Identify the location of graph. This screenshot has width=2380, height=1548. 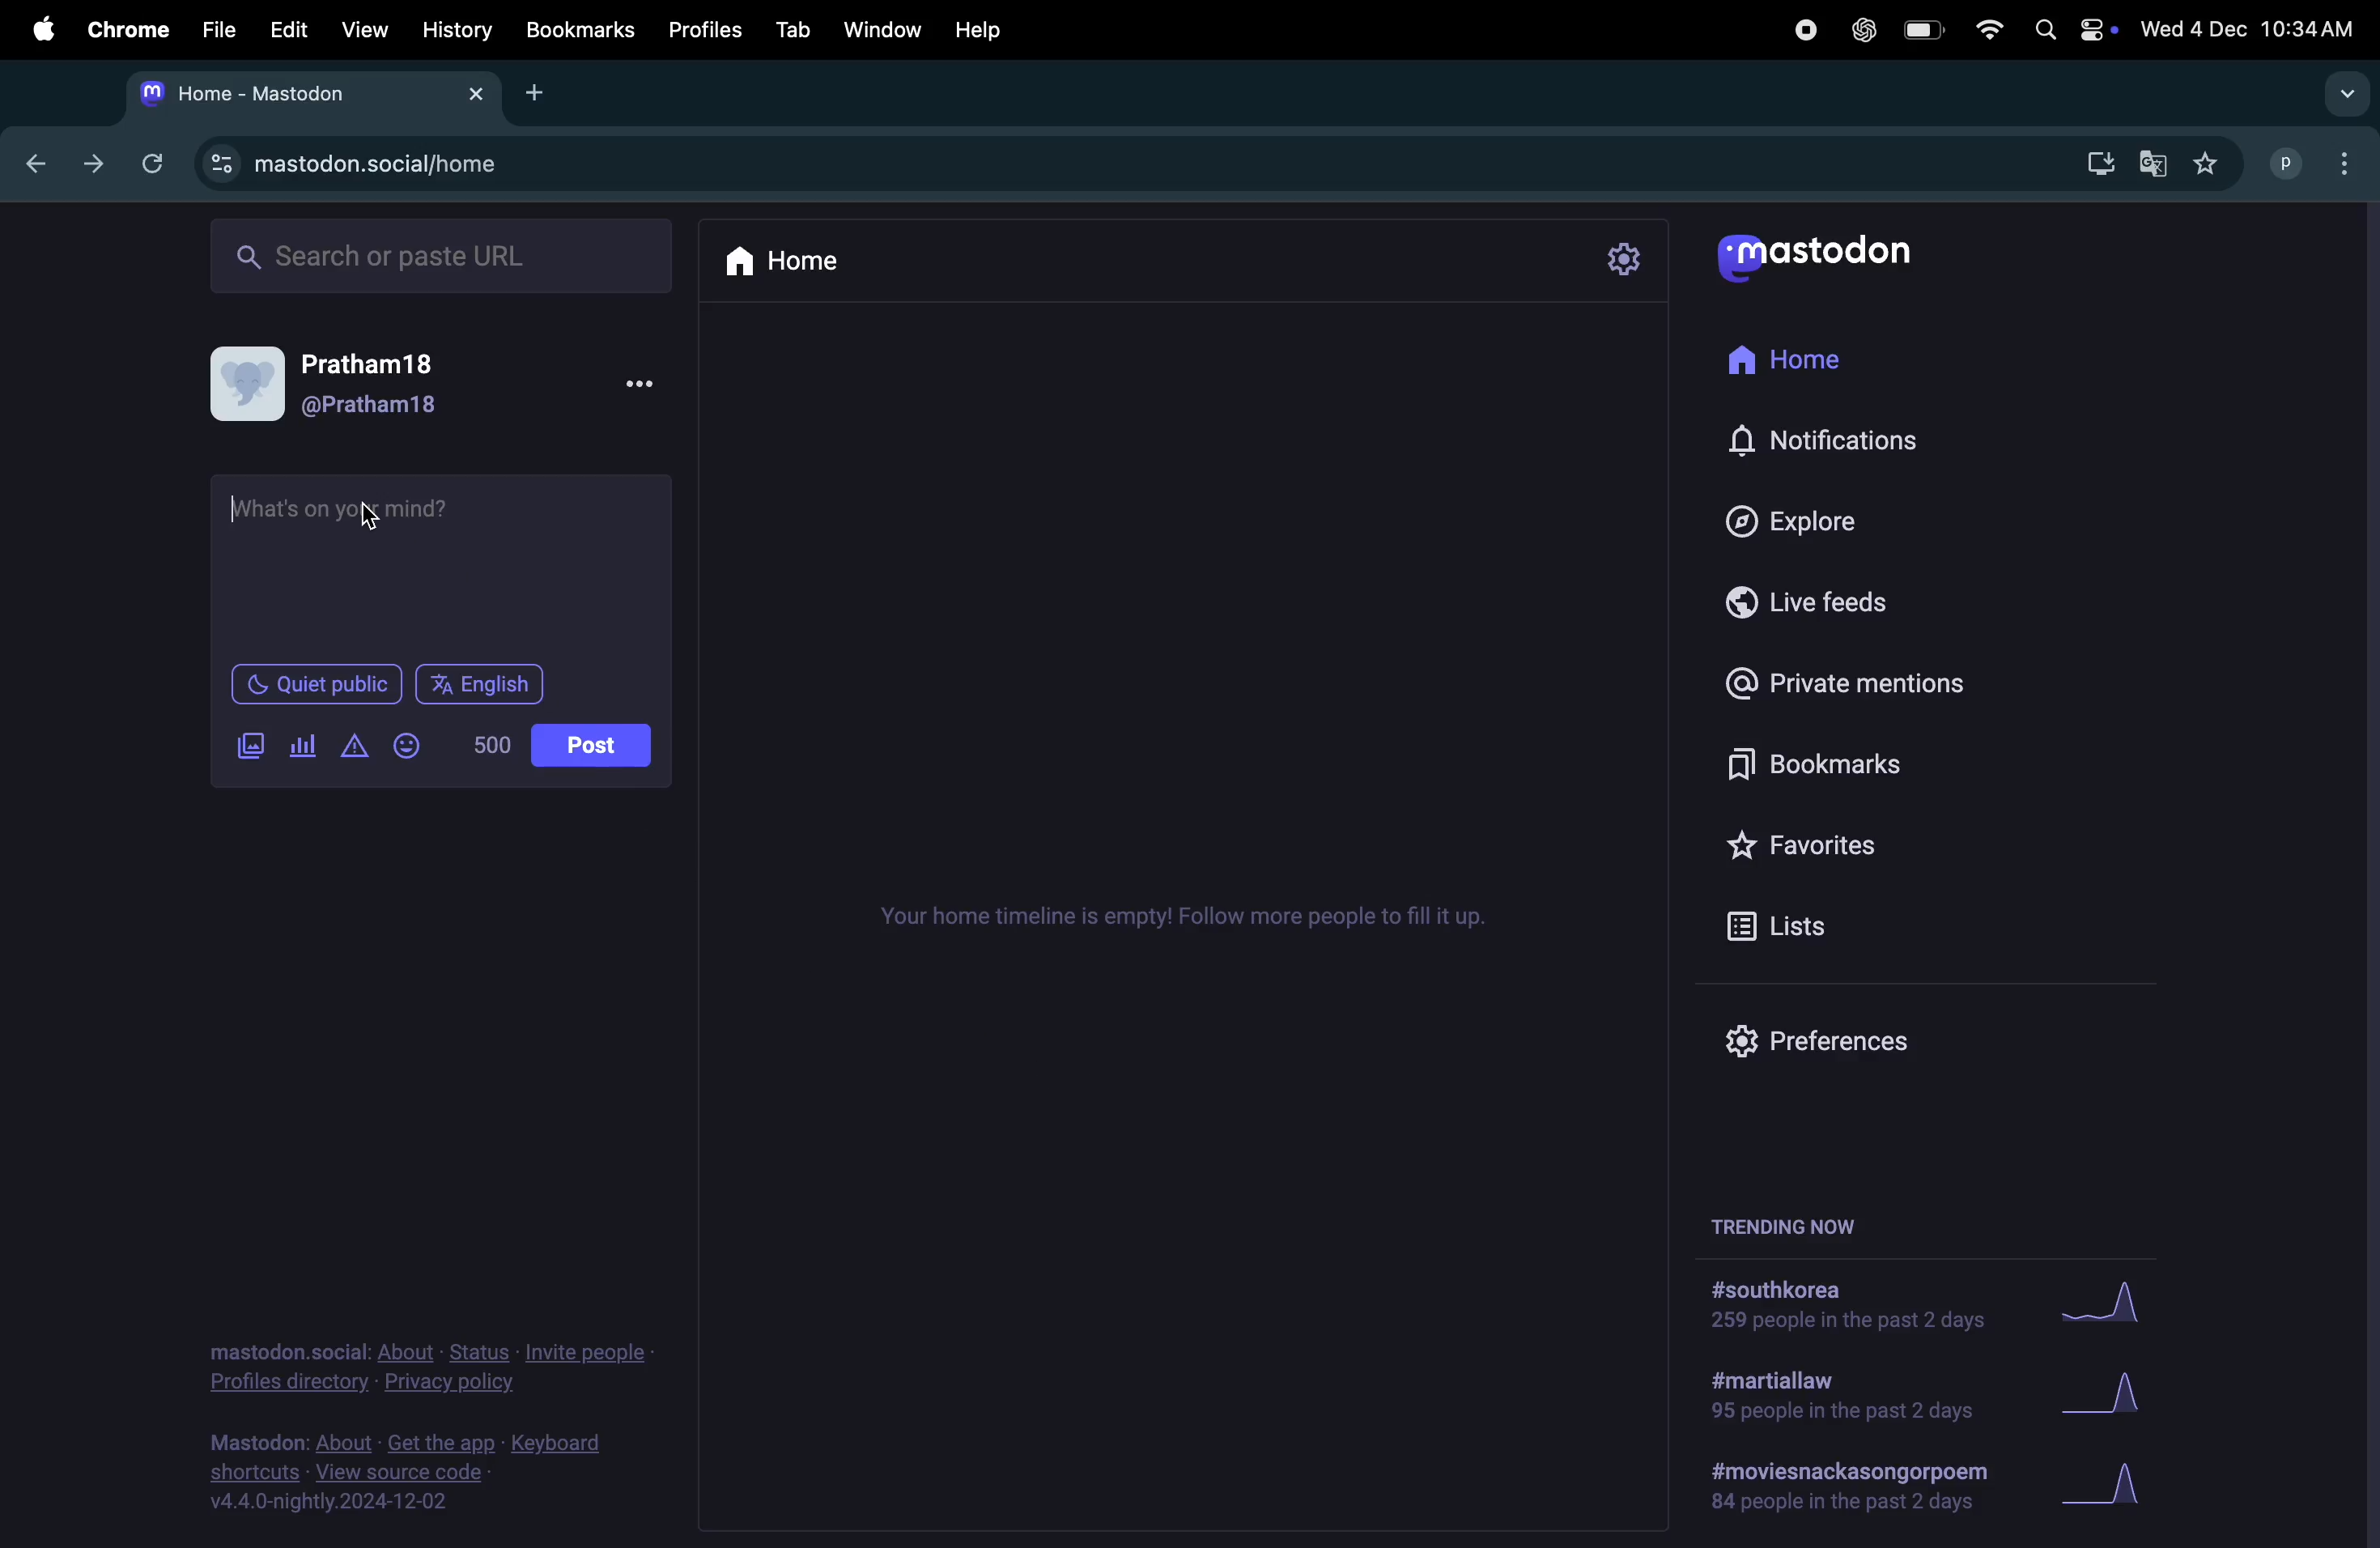
(2117, 1485).